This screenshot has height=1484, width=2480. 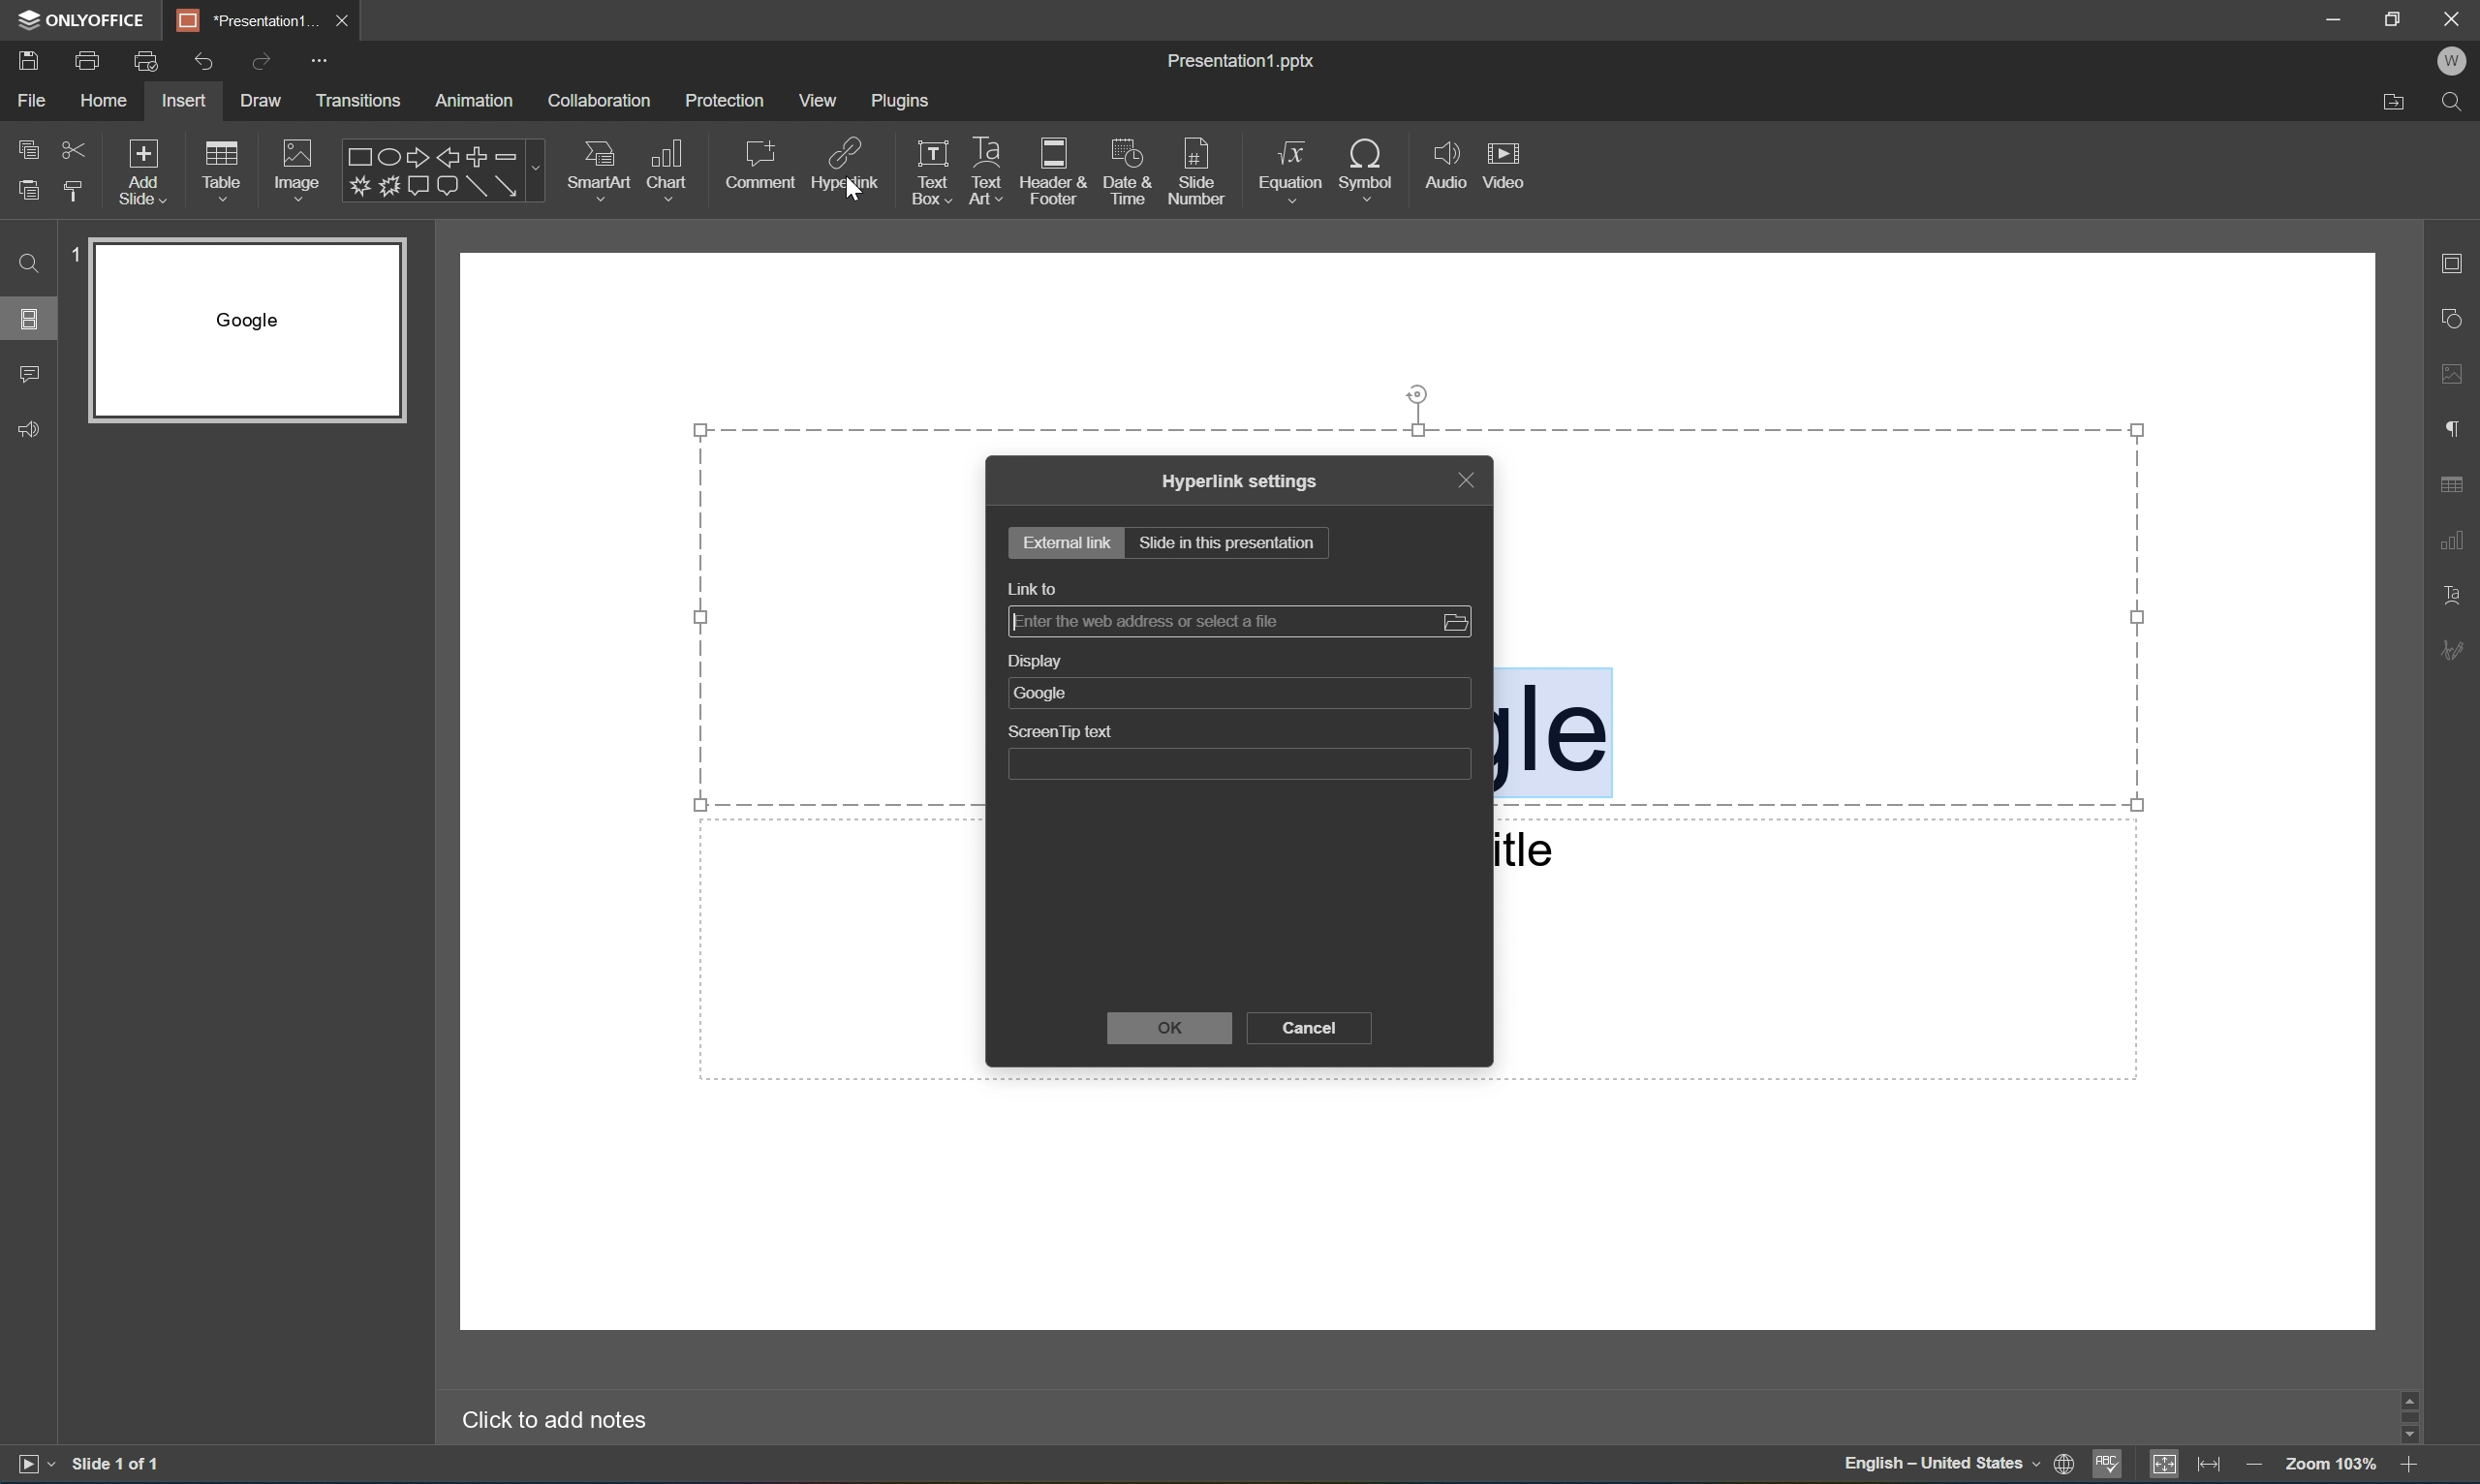 What do you see at coordinates (597, 101) in the screenshot?
I see `Collaboration` at bounding box center [597, 101].